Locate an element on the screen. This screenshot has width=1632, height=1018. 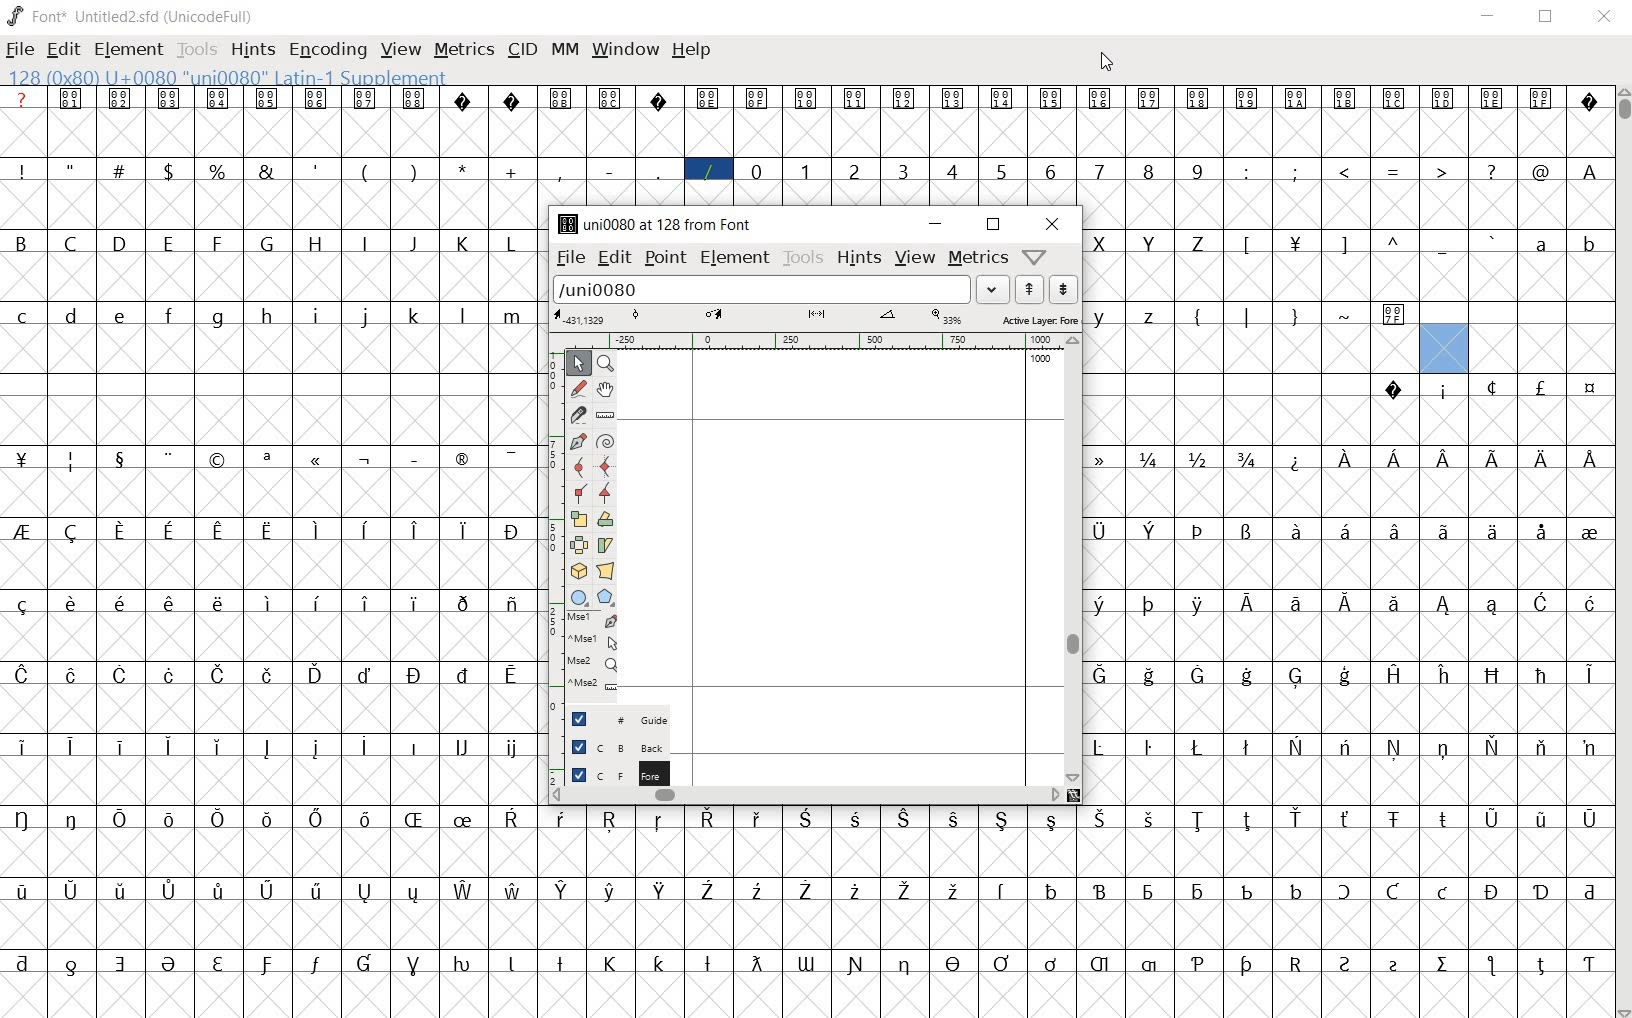
glyph is located at coordinates (1198, 747).